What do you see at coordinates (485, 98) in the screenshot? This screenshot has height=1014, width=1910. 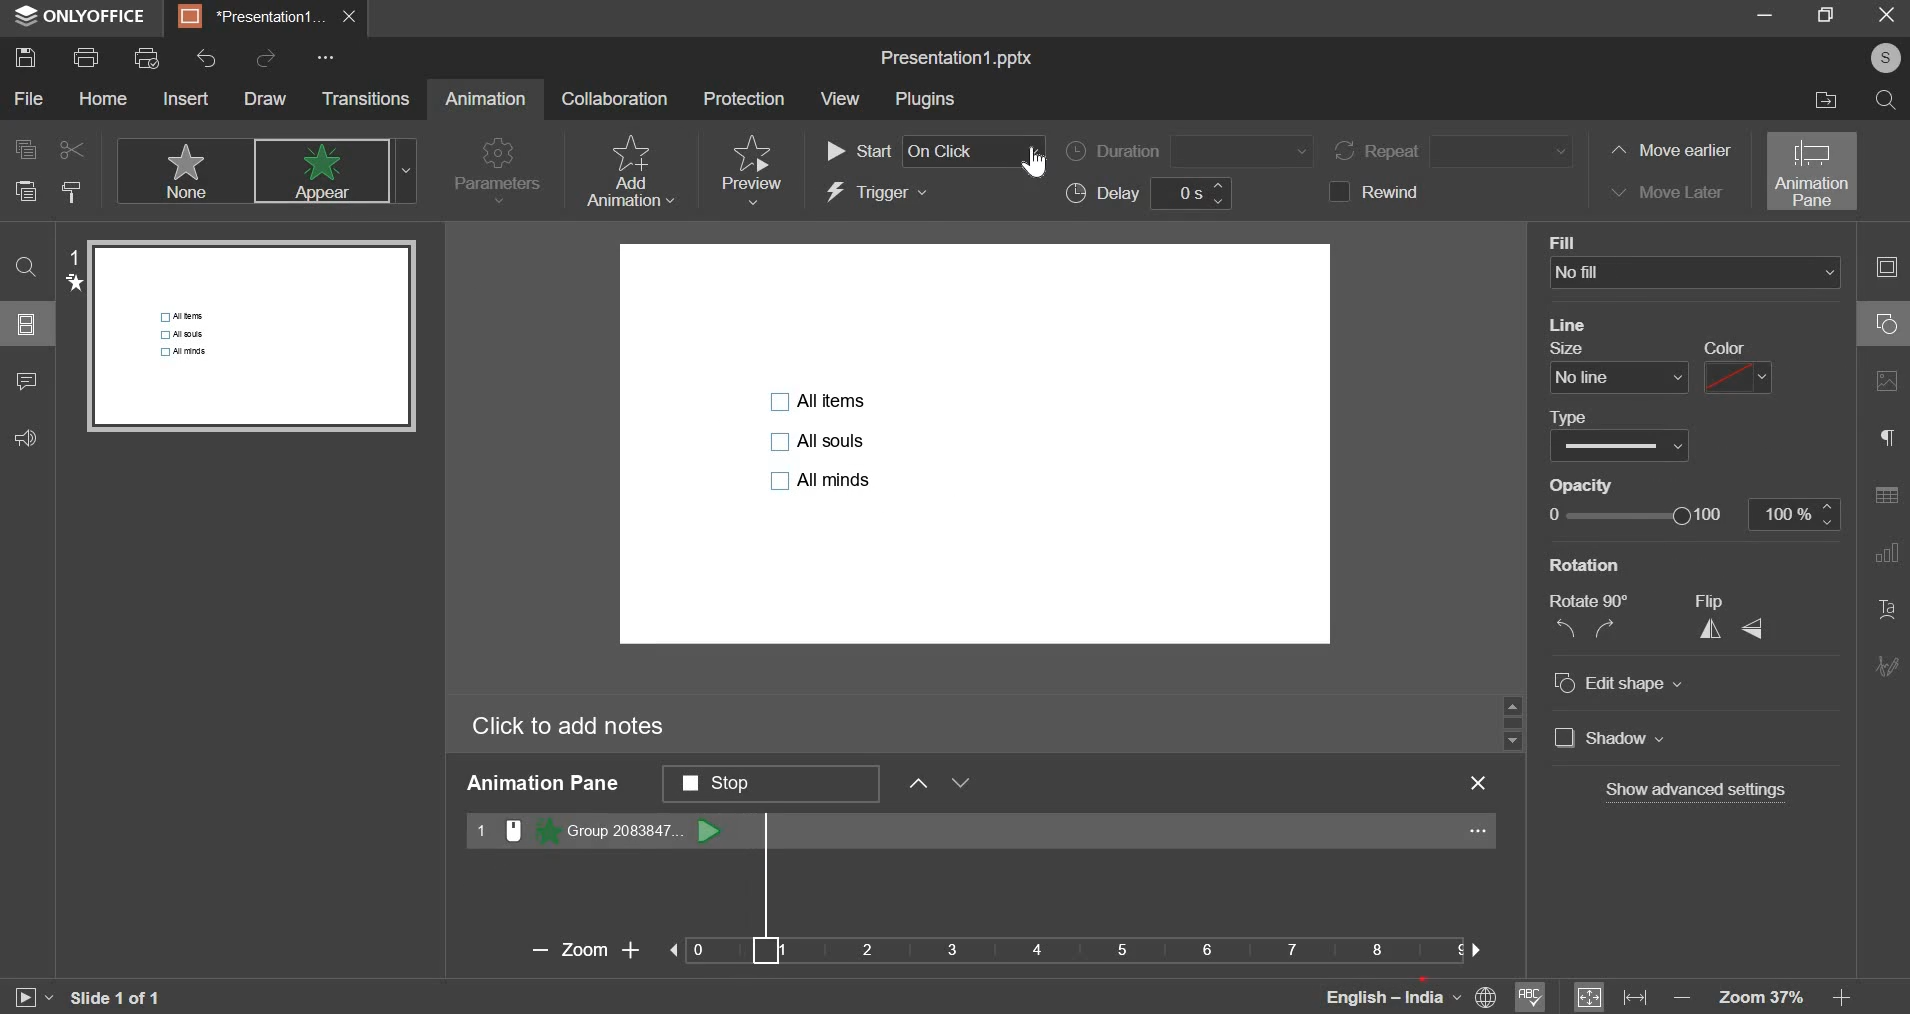 I see `animation` at bounding box center [485, 98].